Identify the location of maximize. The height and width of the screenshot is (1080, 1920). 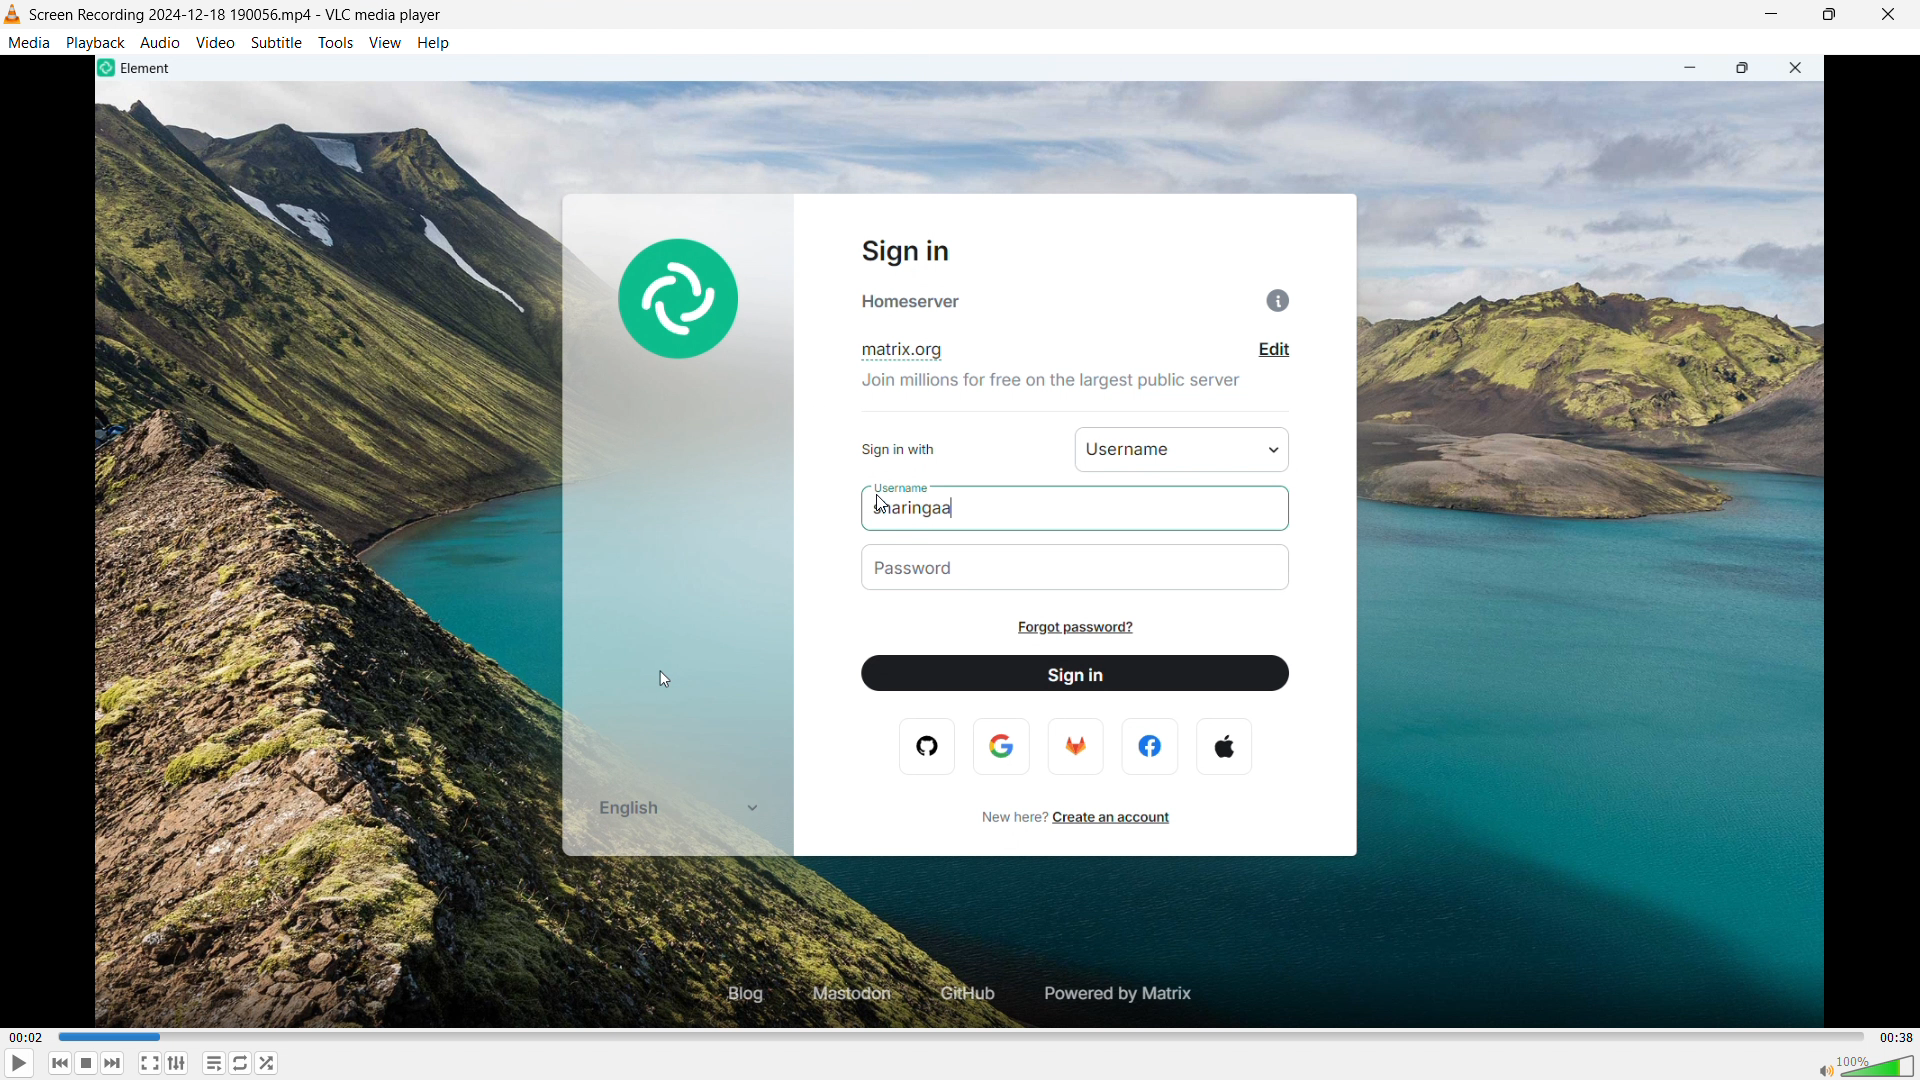
(1830, 15).